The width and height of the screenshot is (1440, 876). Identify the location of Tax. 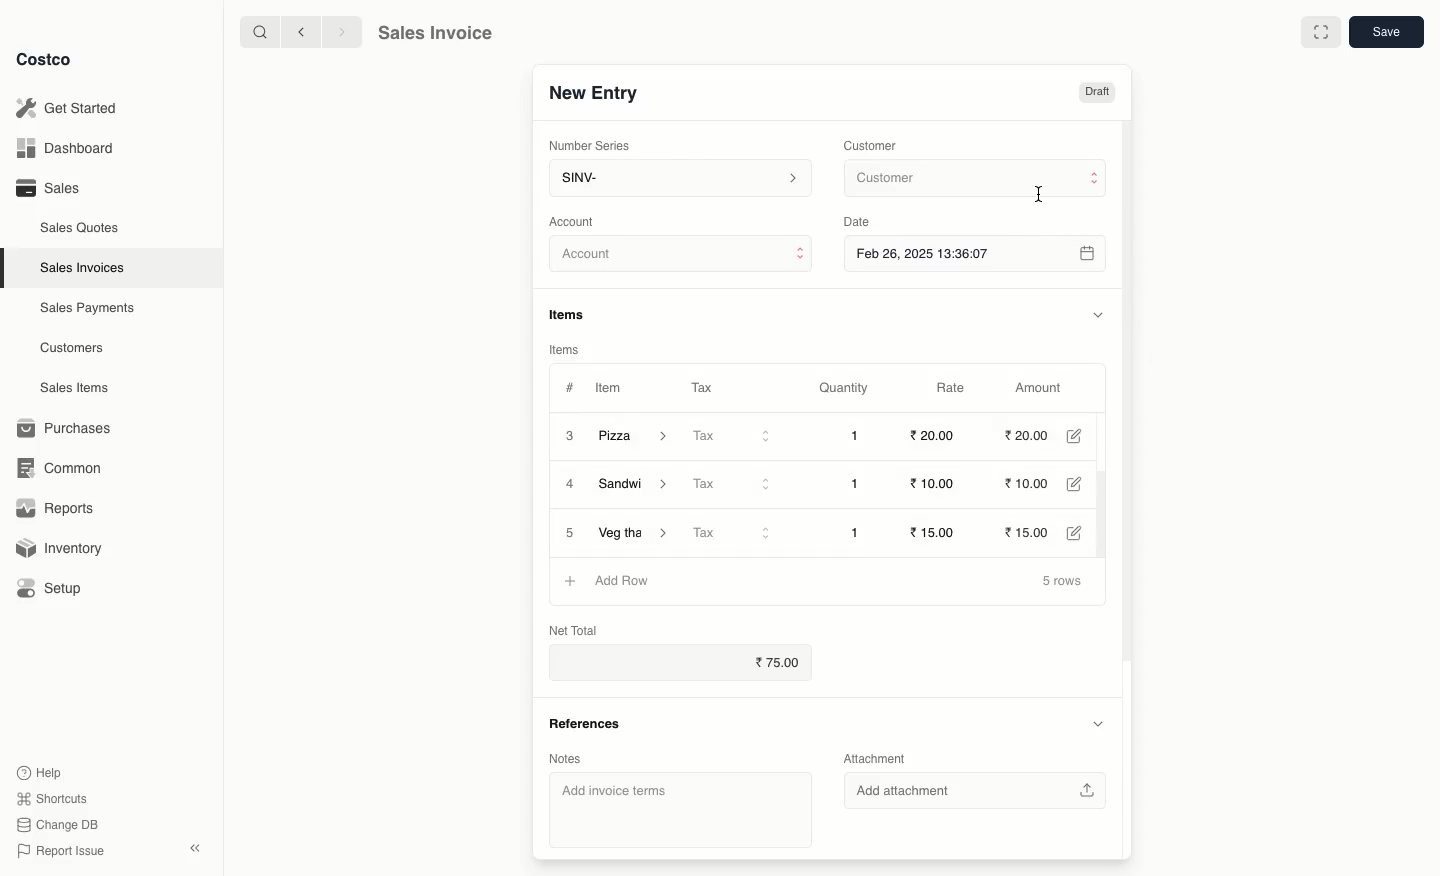
(701, 384).